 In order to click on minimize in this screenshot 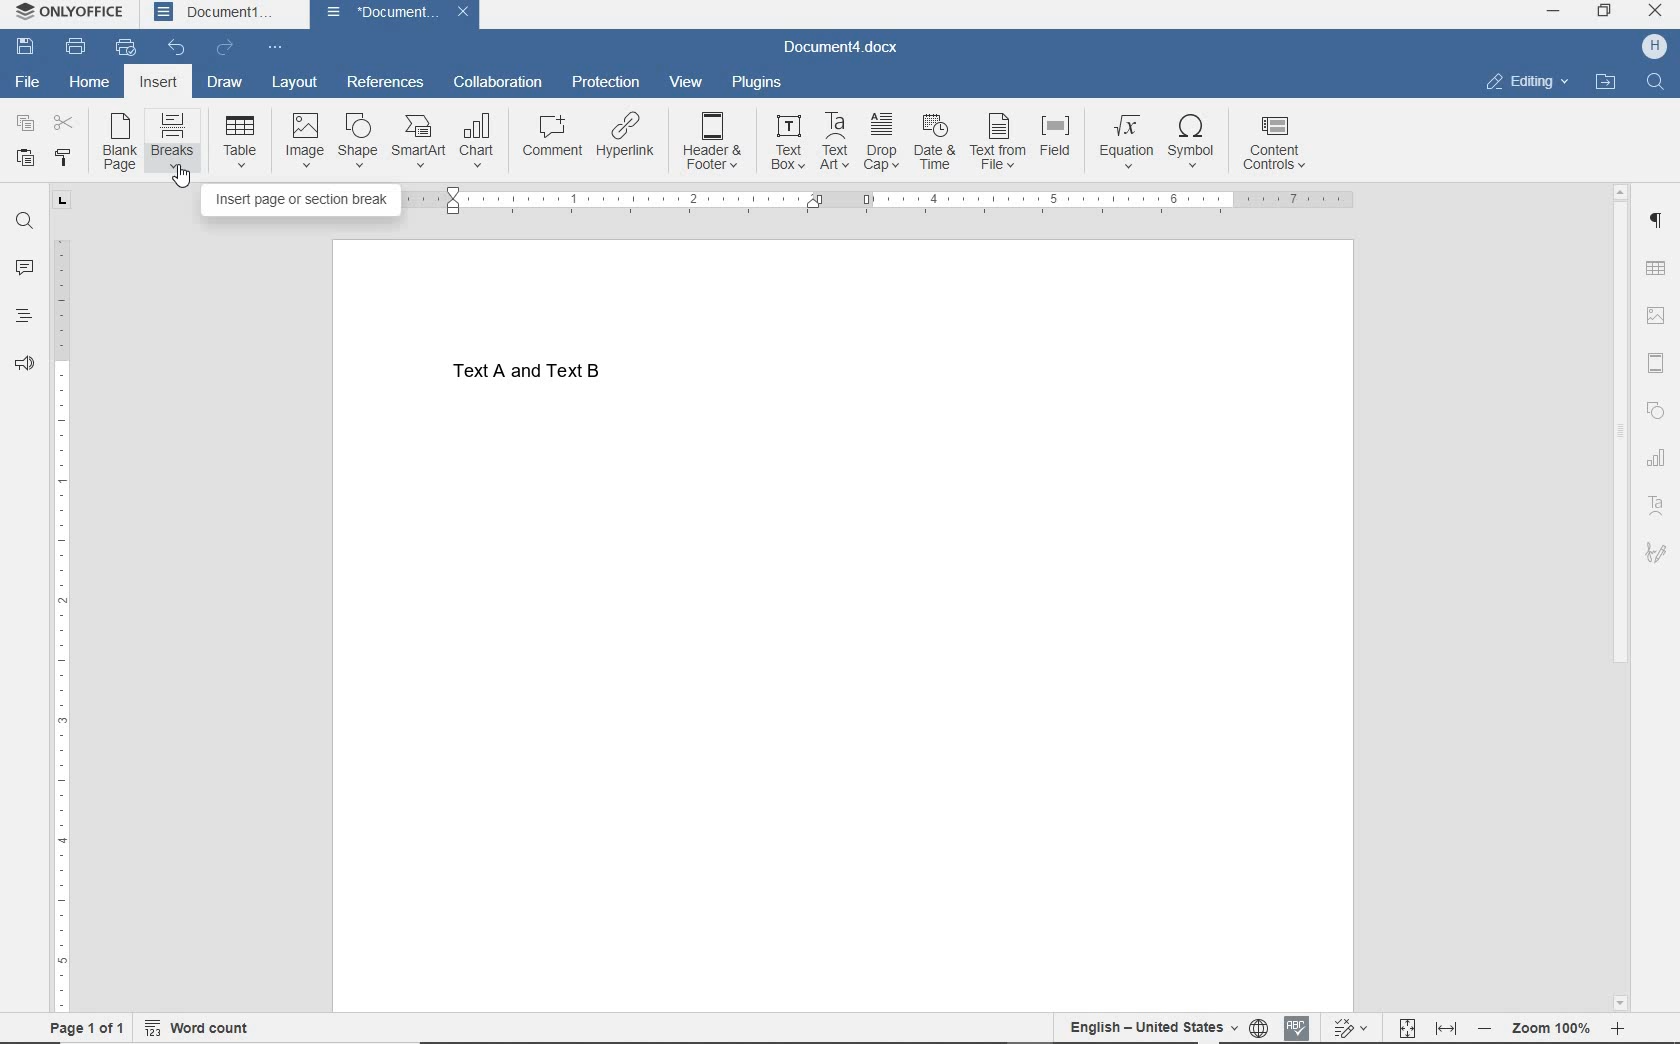, I will do `click(1553, 13)`.